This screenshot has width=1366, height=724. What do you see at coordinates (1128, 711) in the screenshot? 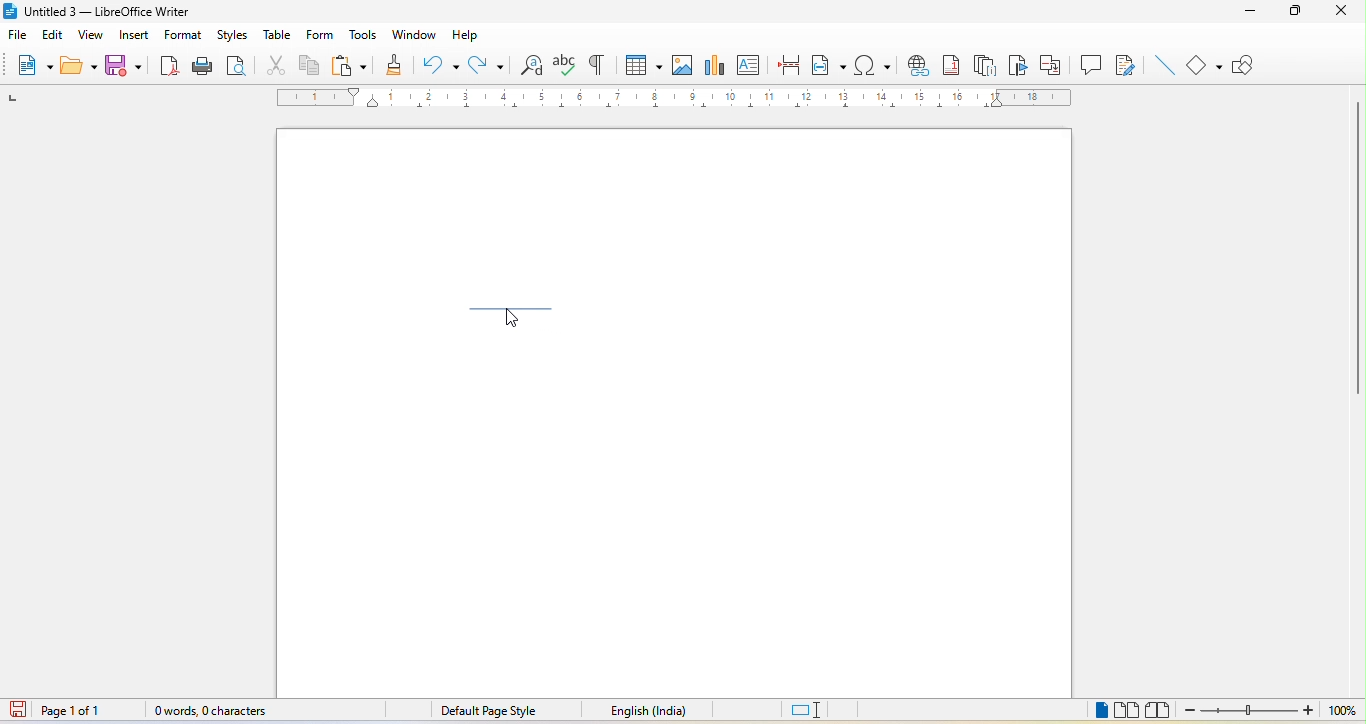
I see `multiple page view` at bounding box center [1128, 711].